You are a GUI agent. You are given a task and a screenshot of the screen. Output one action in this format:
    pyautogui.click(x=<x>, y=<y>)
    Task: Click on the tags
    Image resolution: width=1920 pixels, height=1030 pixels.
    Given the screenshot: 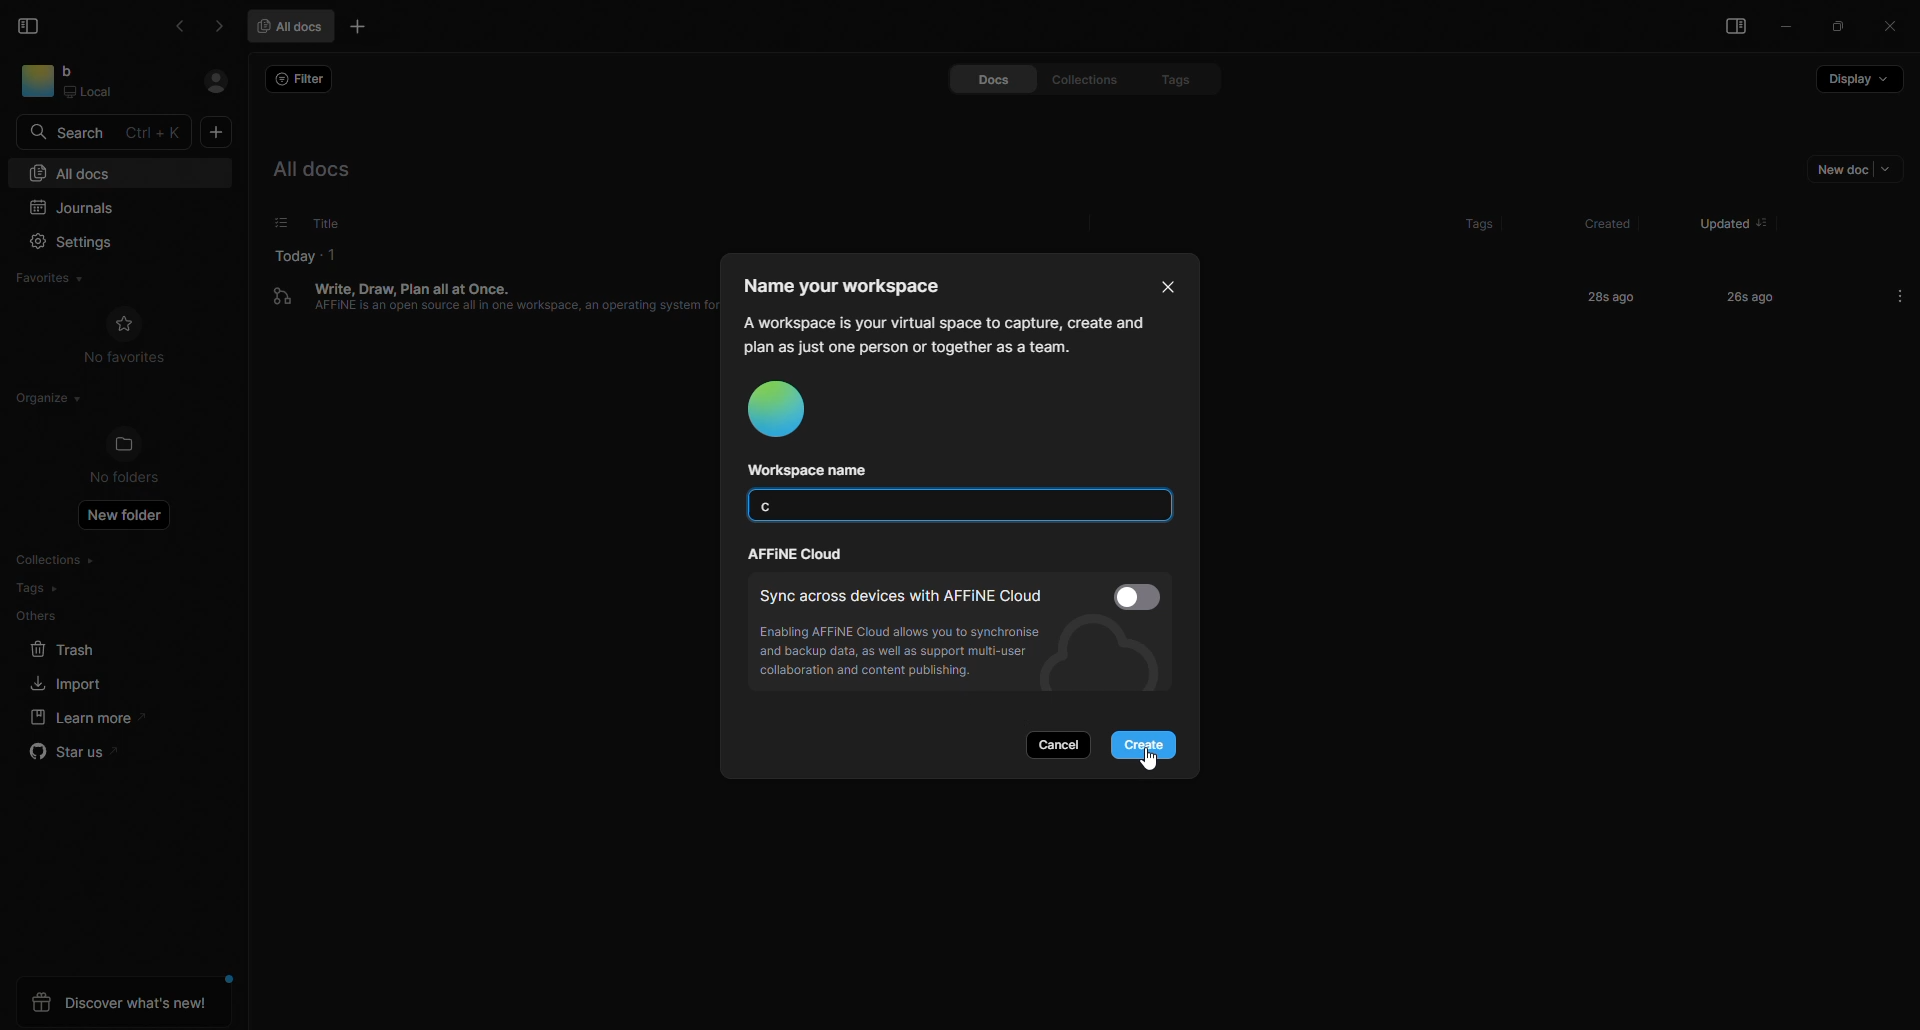 What is the action you would take?
    pyautogui.click(x=1165, y=78)
    